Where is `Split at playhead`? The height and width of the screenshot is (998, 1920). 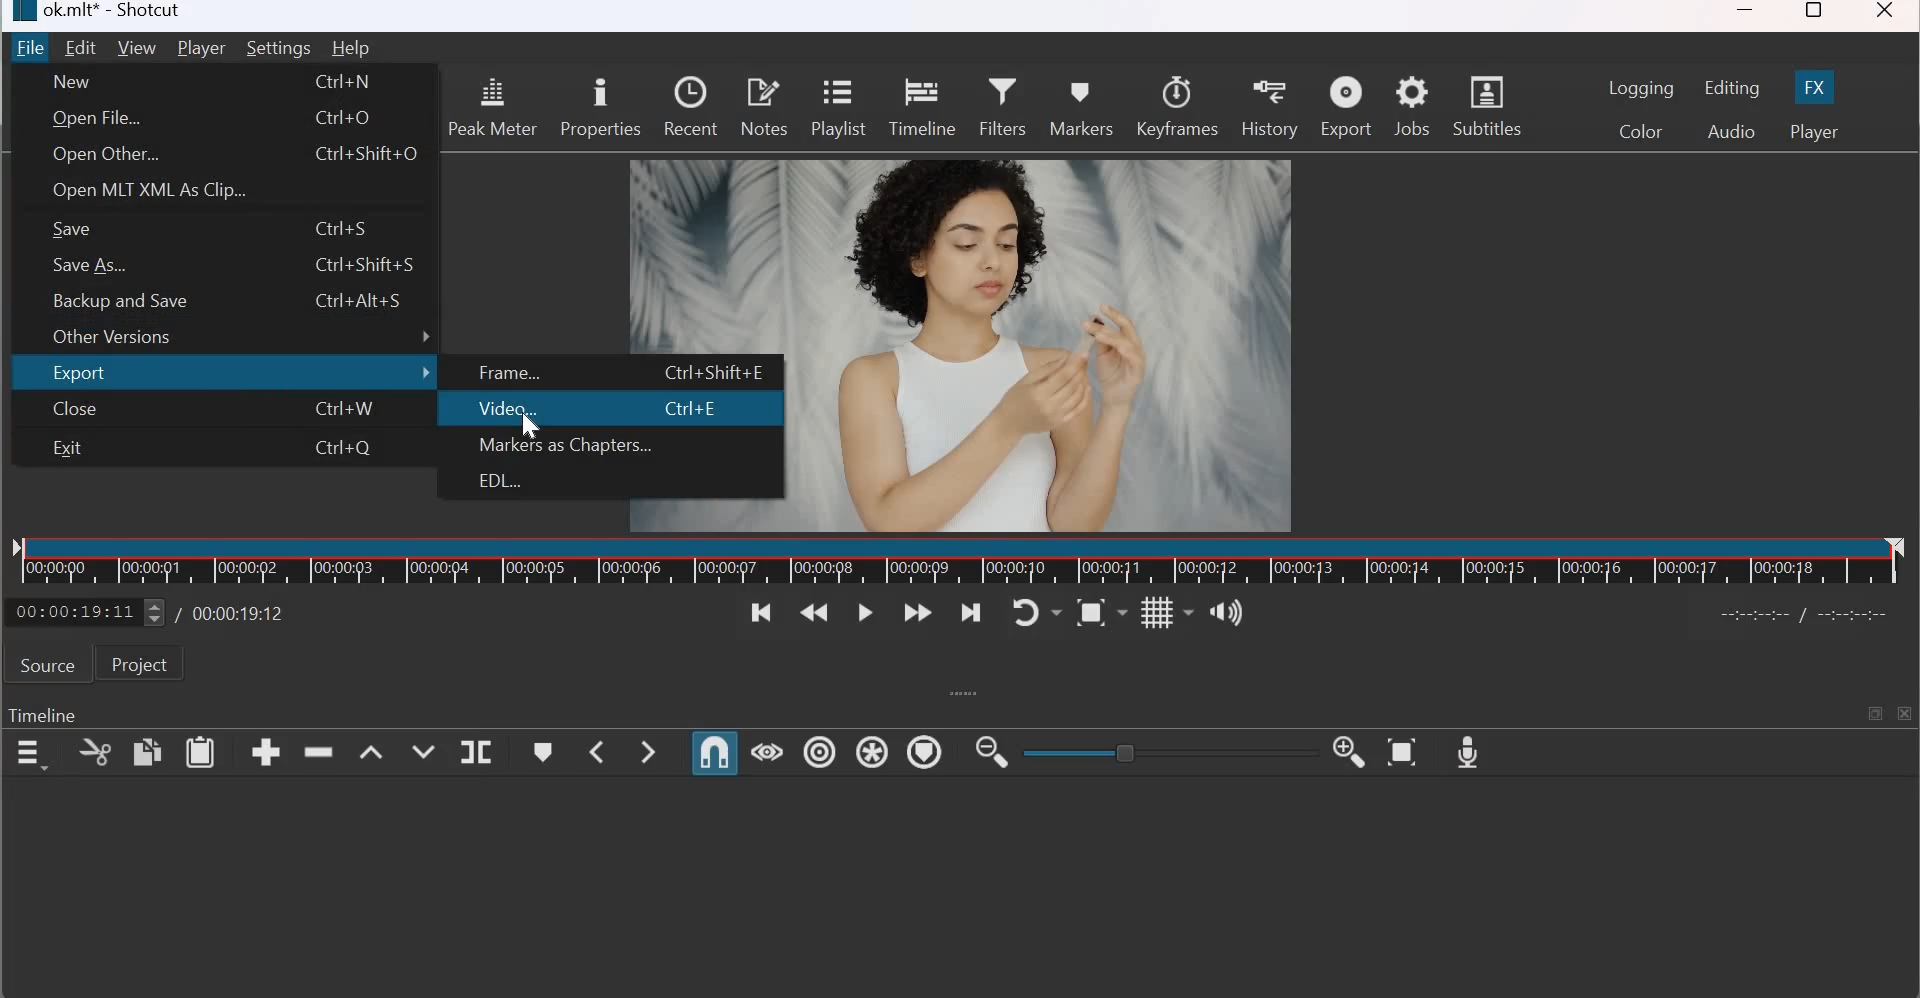 Split at playhead is located at coordinates (475, 752).